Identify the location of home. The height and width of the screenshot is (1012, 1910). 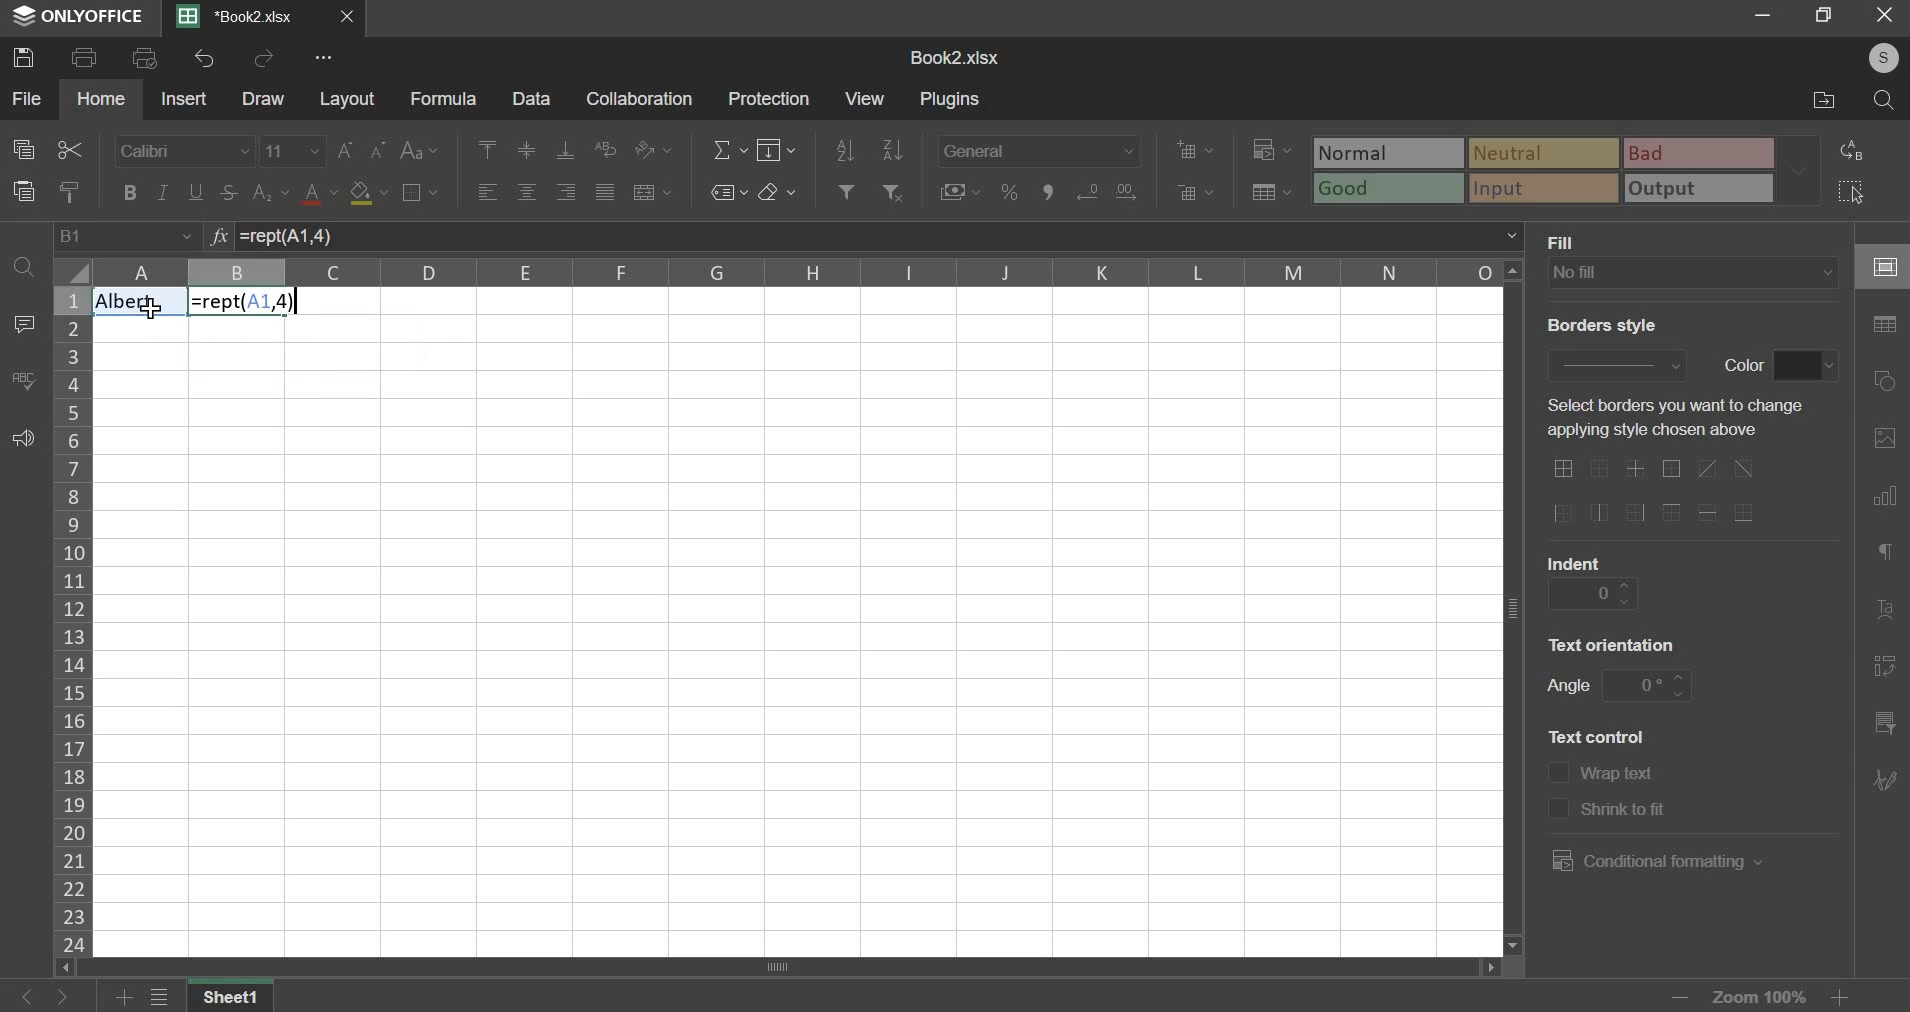
(102, 100).